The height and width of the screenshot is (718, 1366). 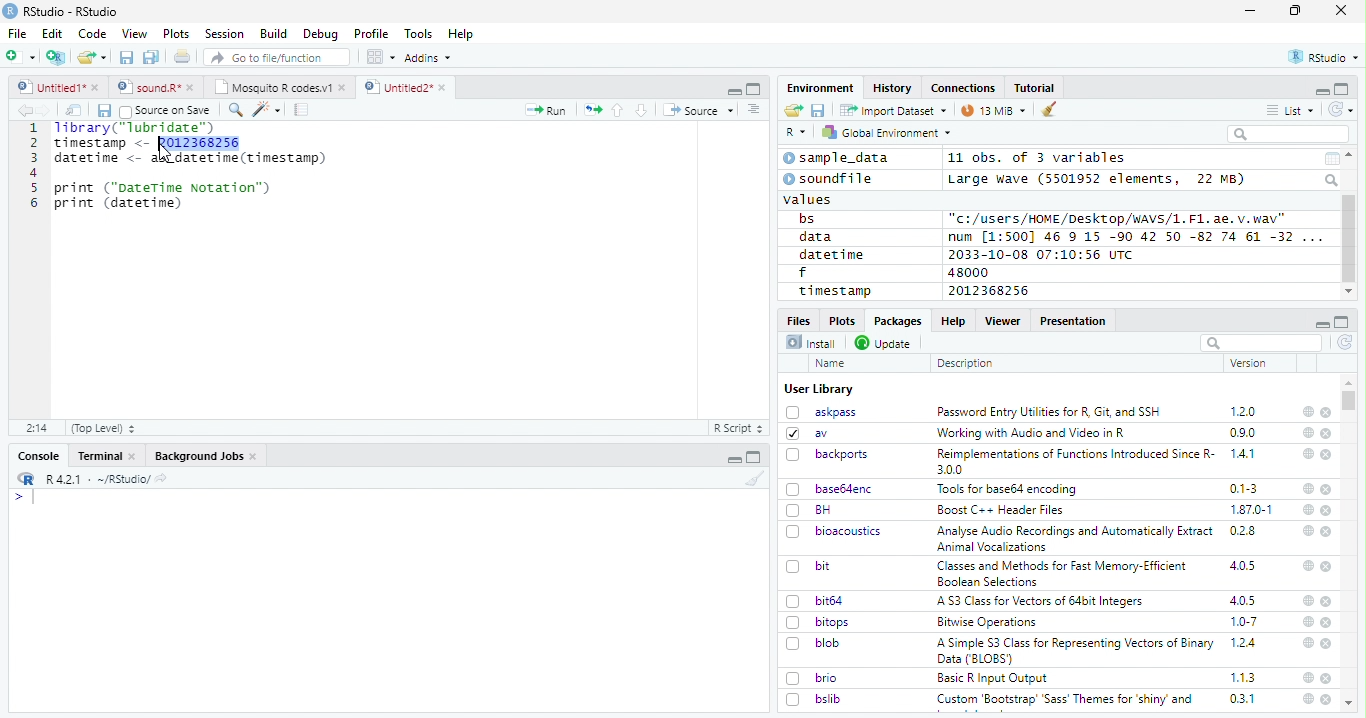 I want to click on Version, so click(x=1252, y=363).